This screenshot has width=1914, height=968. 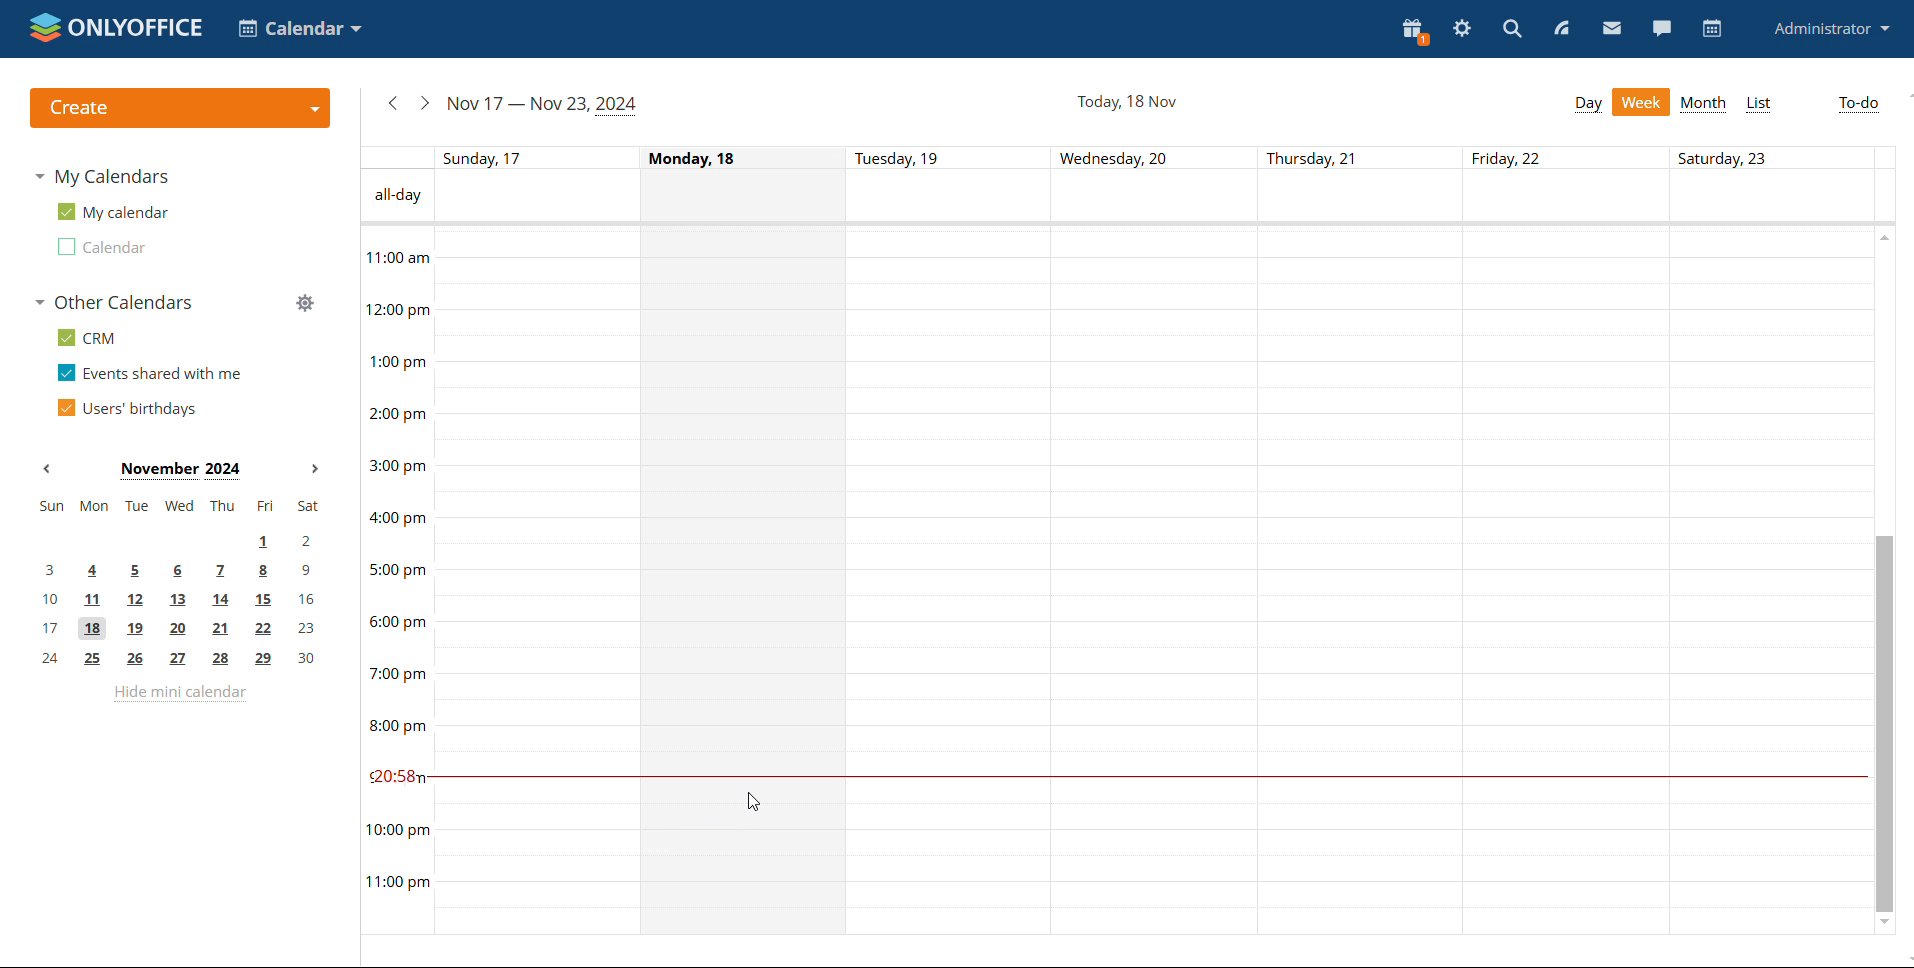 I want to click on Saturday, so click(x=1766, y=581).